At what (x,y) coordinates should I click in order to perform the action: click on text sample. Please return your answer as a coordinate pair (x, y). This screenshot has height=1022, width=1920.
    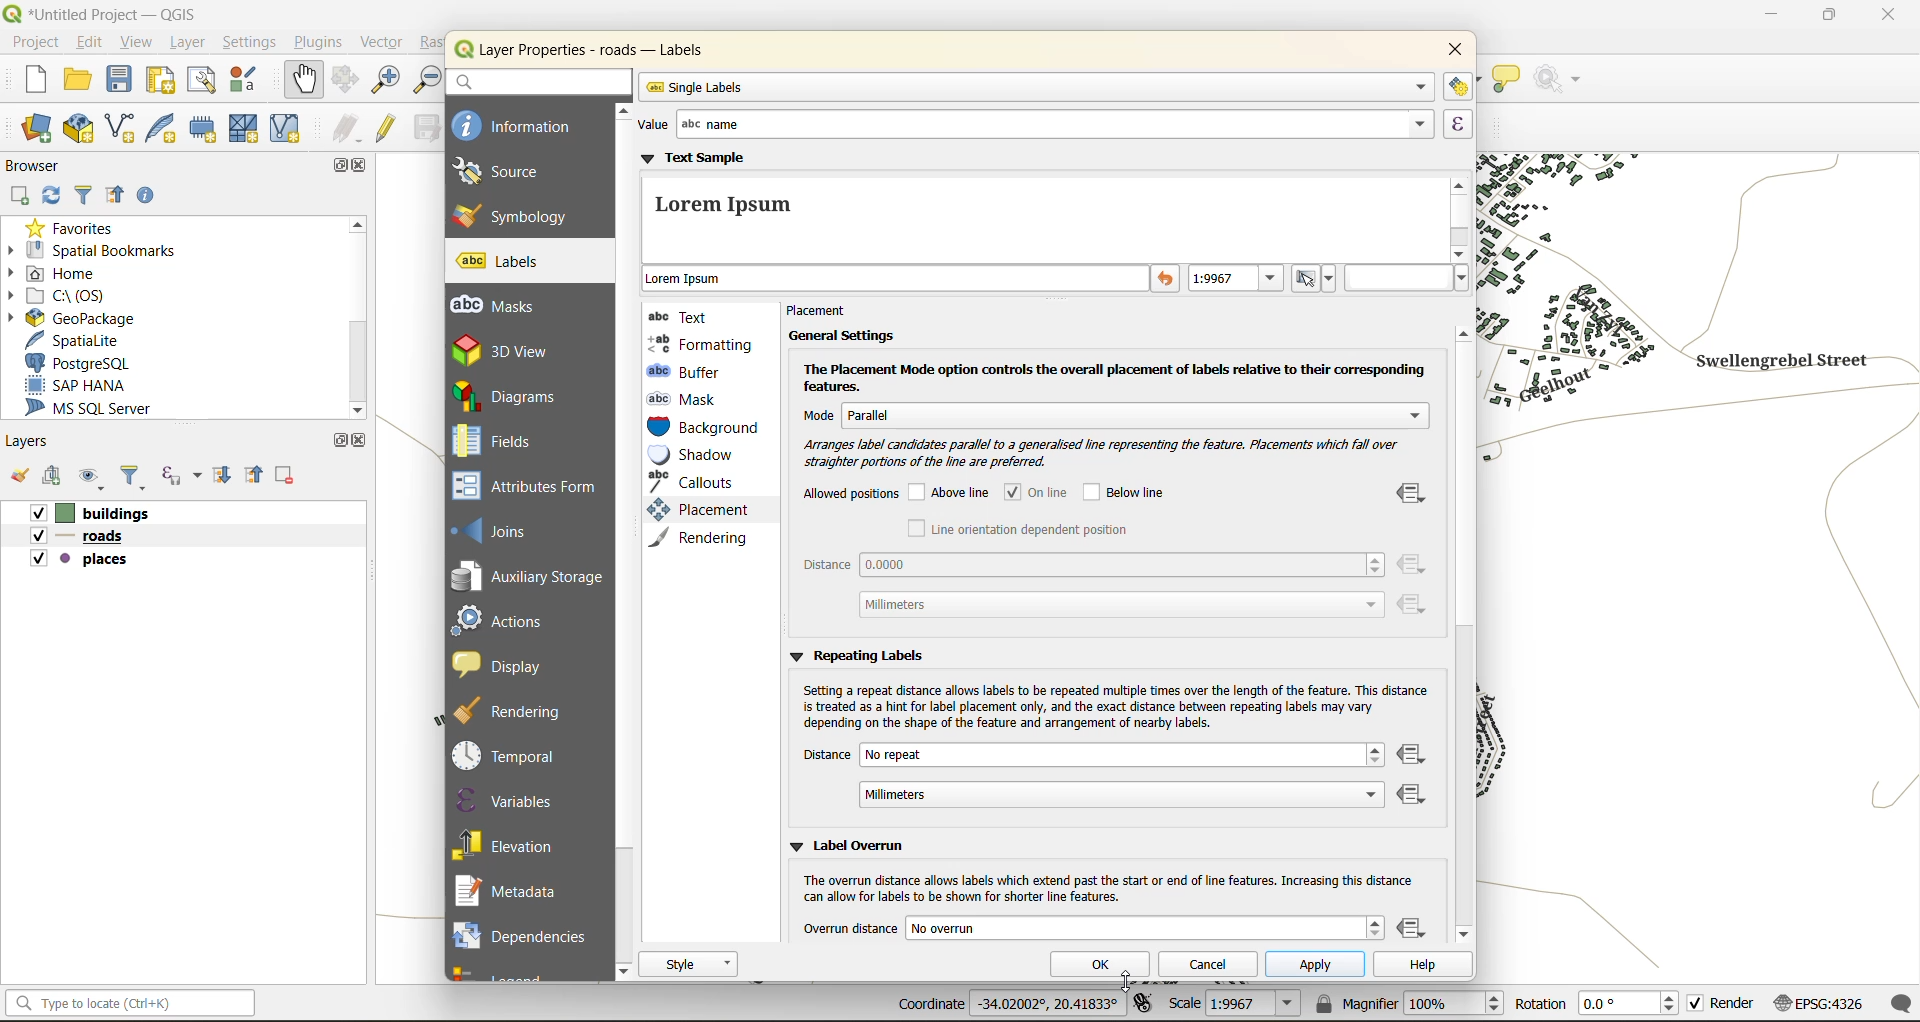
    Looking at the image, I should click on (1043, 206).